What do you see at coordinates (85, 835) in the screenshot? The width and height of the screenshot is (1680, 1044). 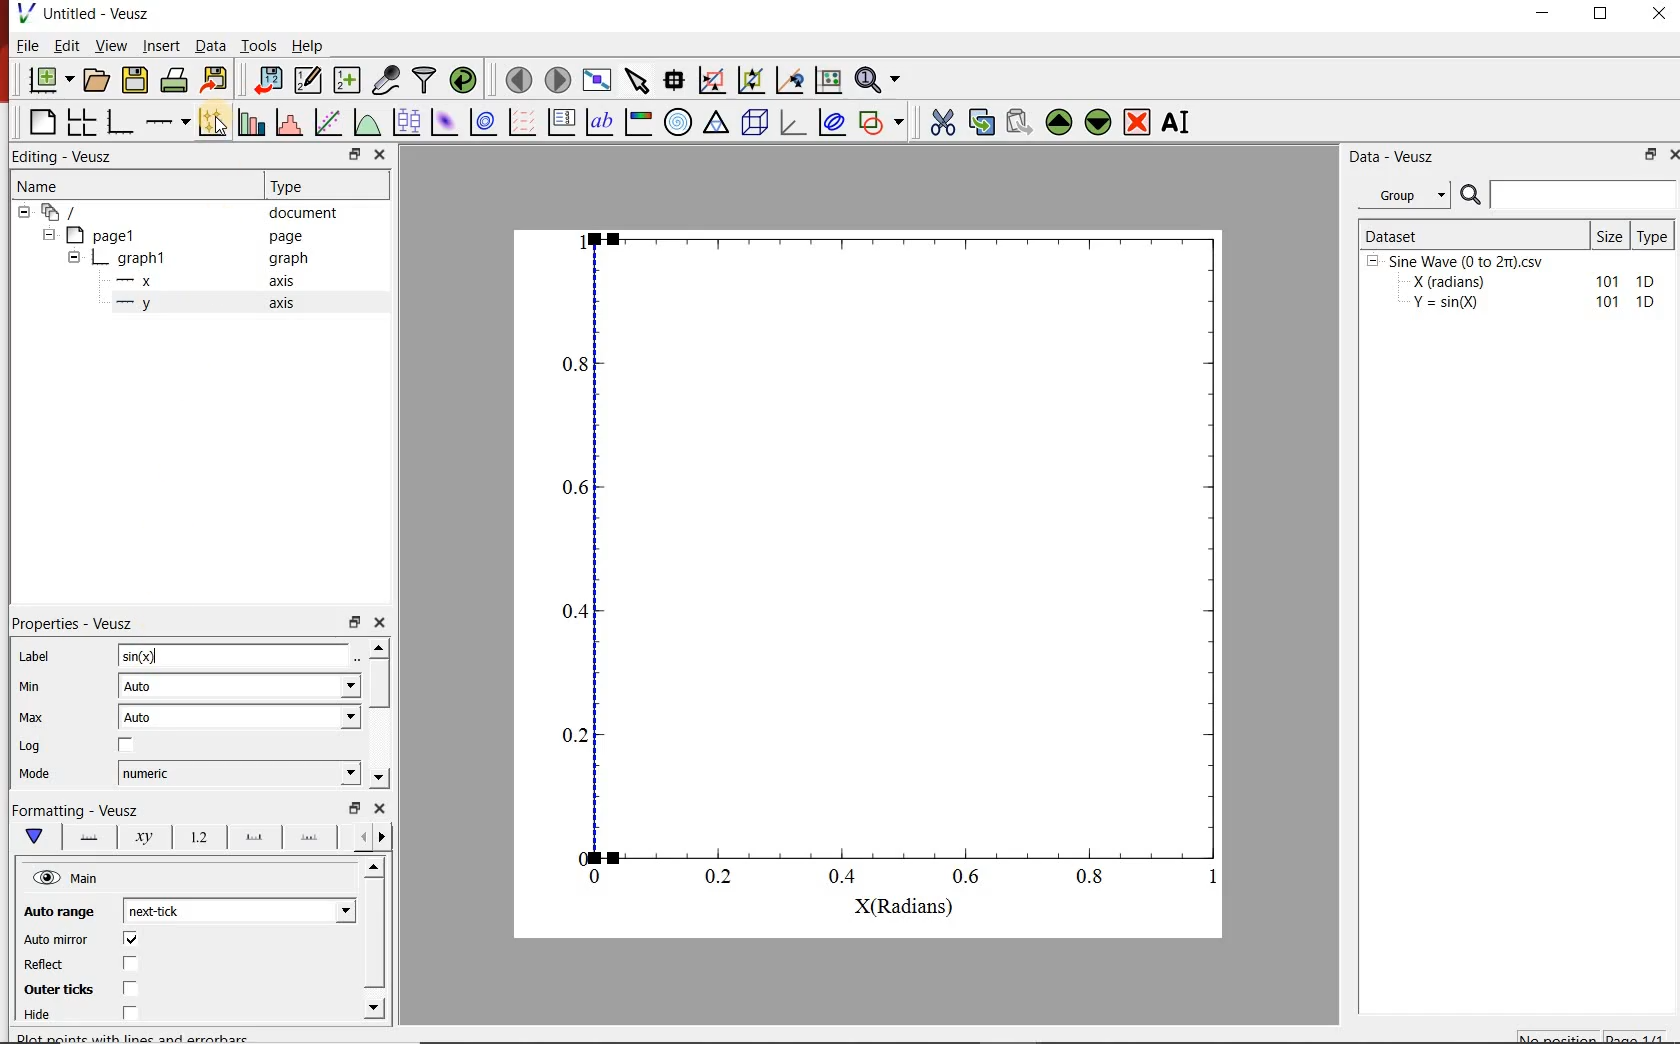 I see `options` at bounding box center [85, 835].